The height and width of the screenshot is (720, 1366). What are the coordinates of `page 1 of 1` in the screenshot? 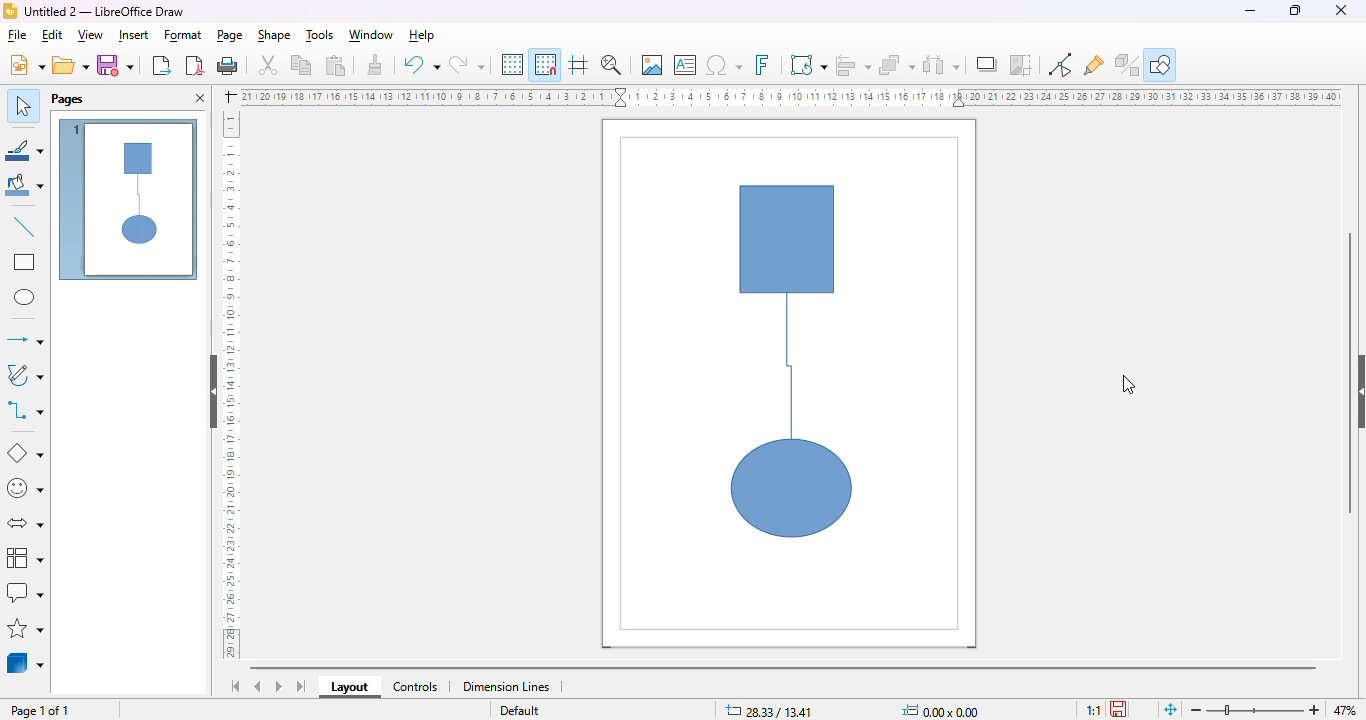 It's located at (39, 711).